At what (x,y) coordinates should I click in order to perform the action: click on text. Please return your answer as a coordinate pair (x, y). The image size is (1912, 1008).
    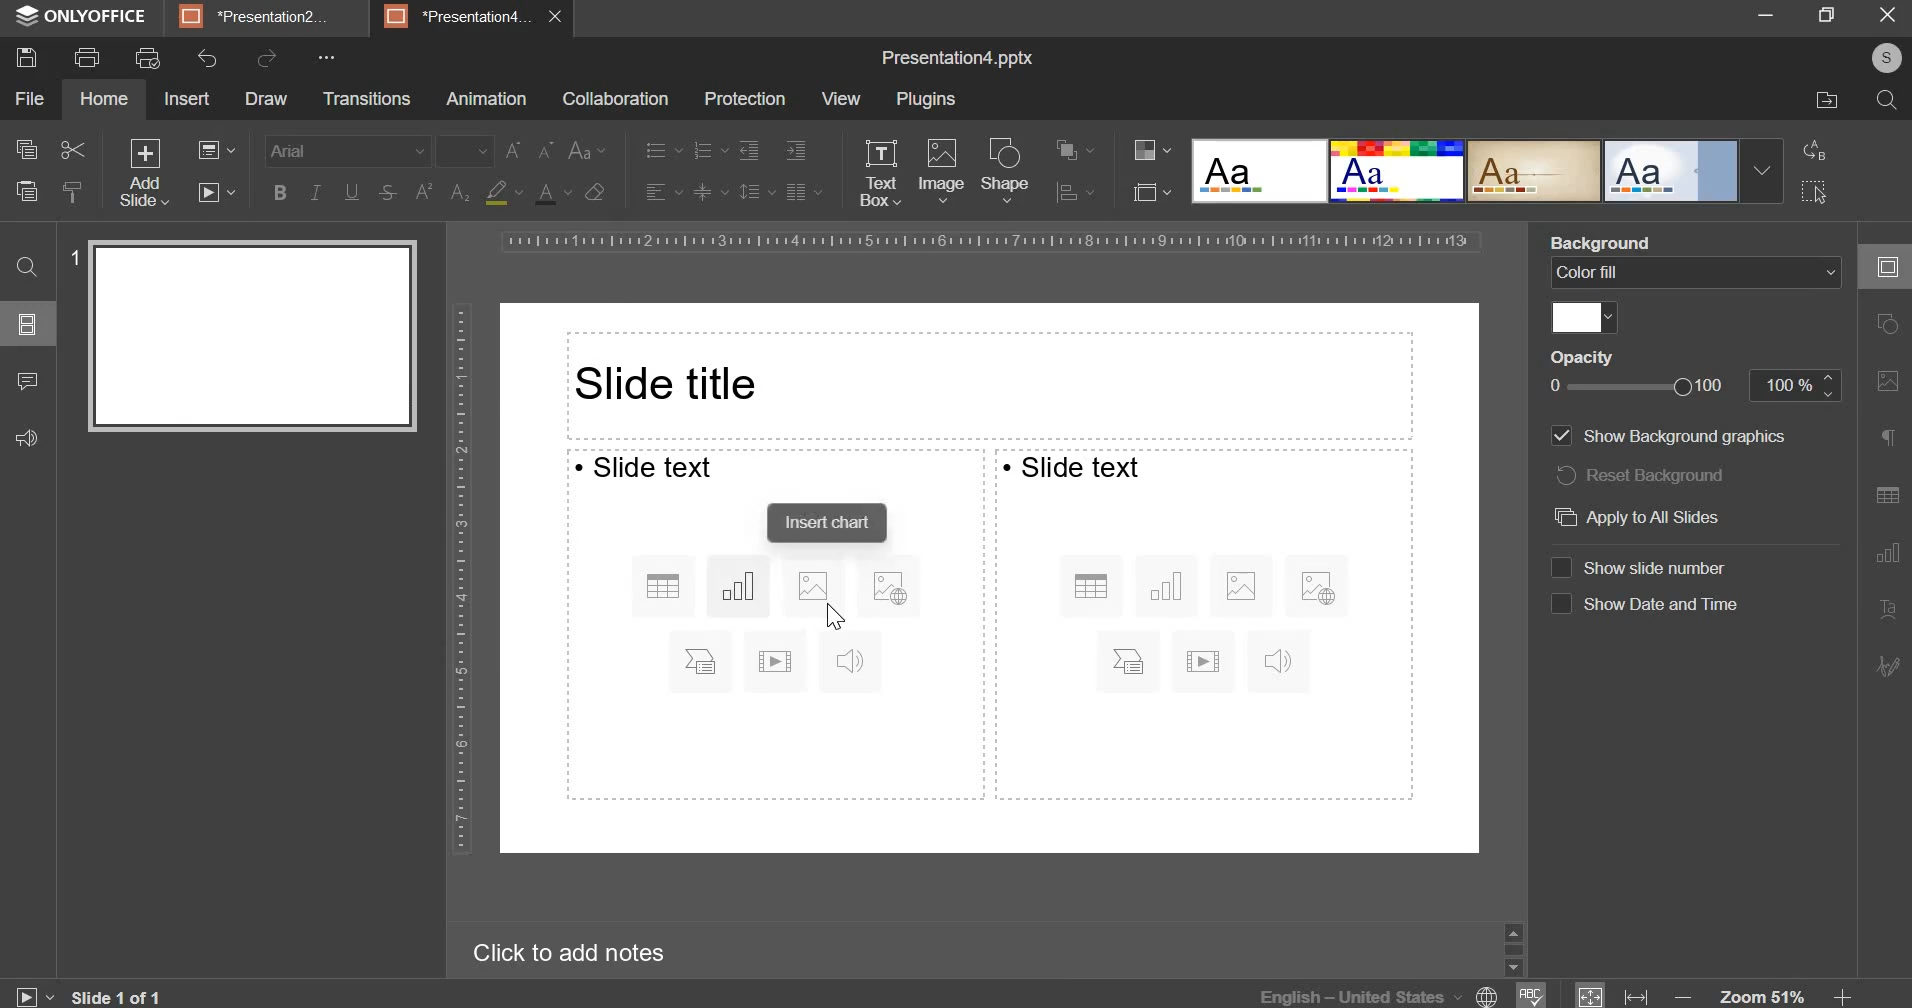
    Looking at the image, I should click on (1072, 467).